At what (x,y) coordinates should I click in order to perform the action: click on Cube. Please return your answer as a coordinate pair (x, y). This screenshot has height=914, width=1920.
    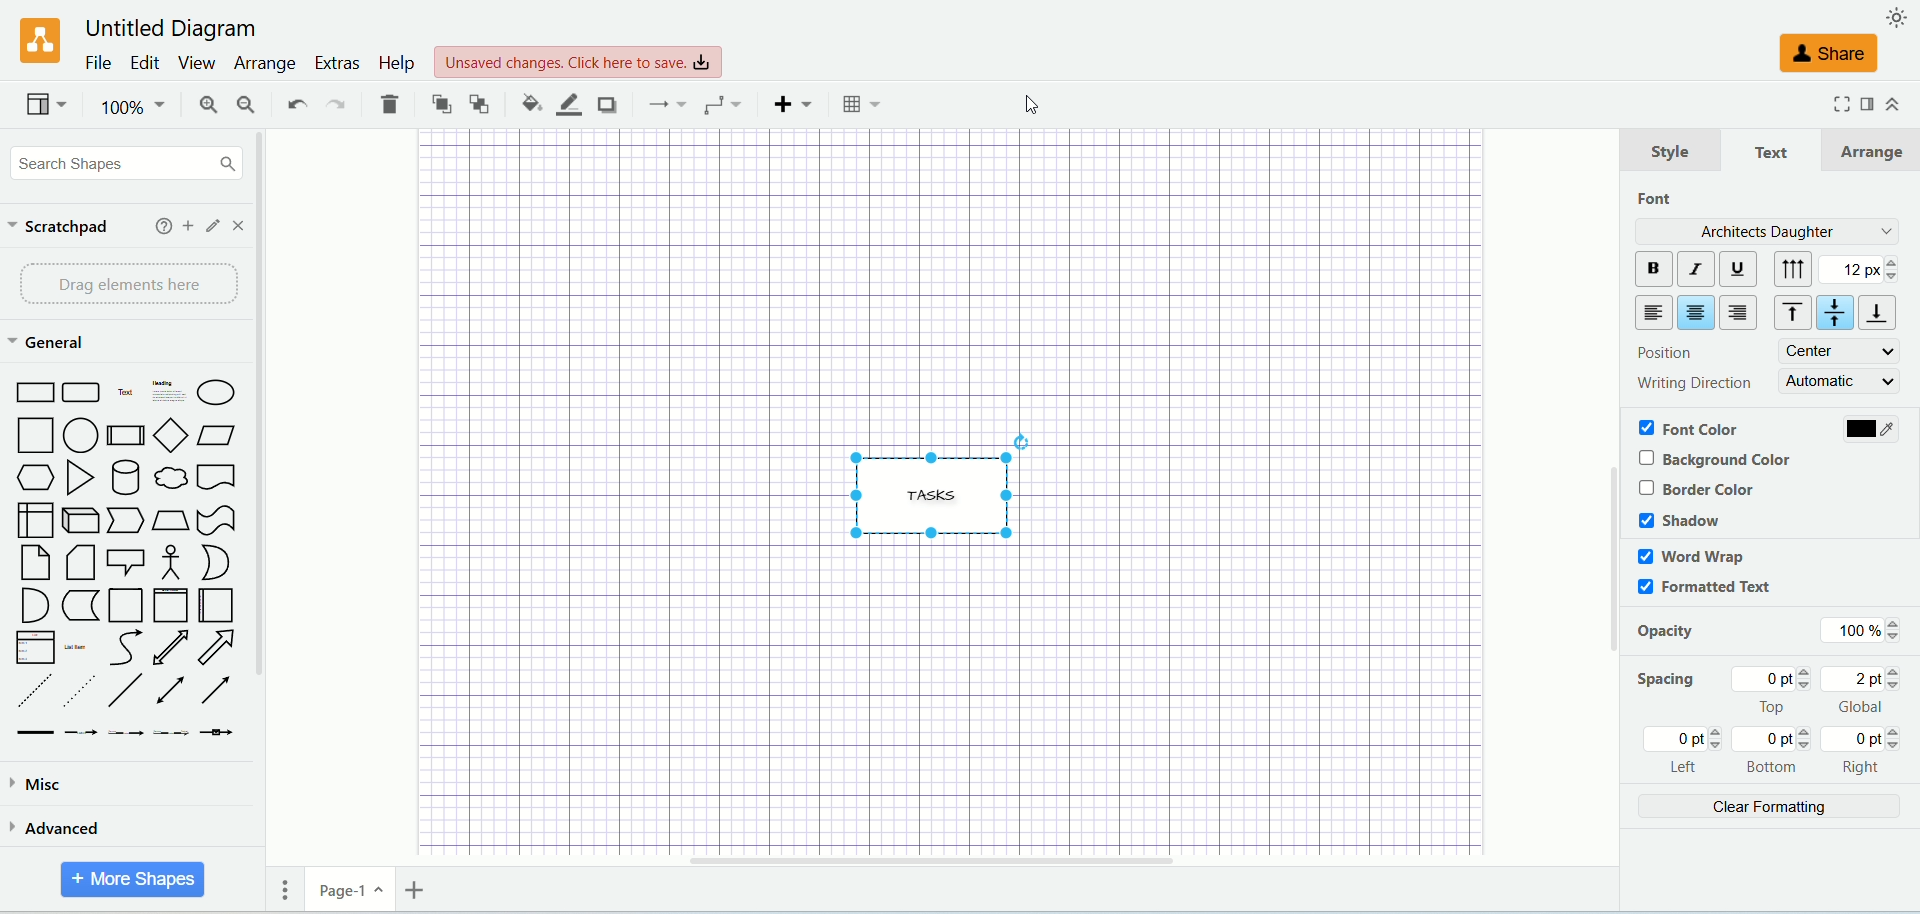
    Looking at the image, I should click on (80, 521).